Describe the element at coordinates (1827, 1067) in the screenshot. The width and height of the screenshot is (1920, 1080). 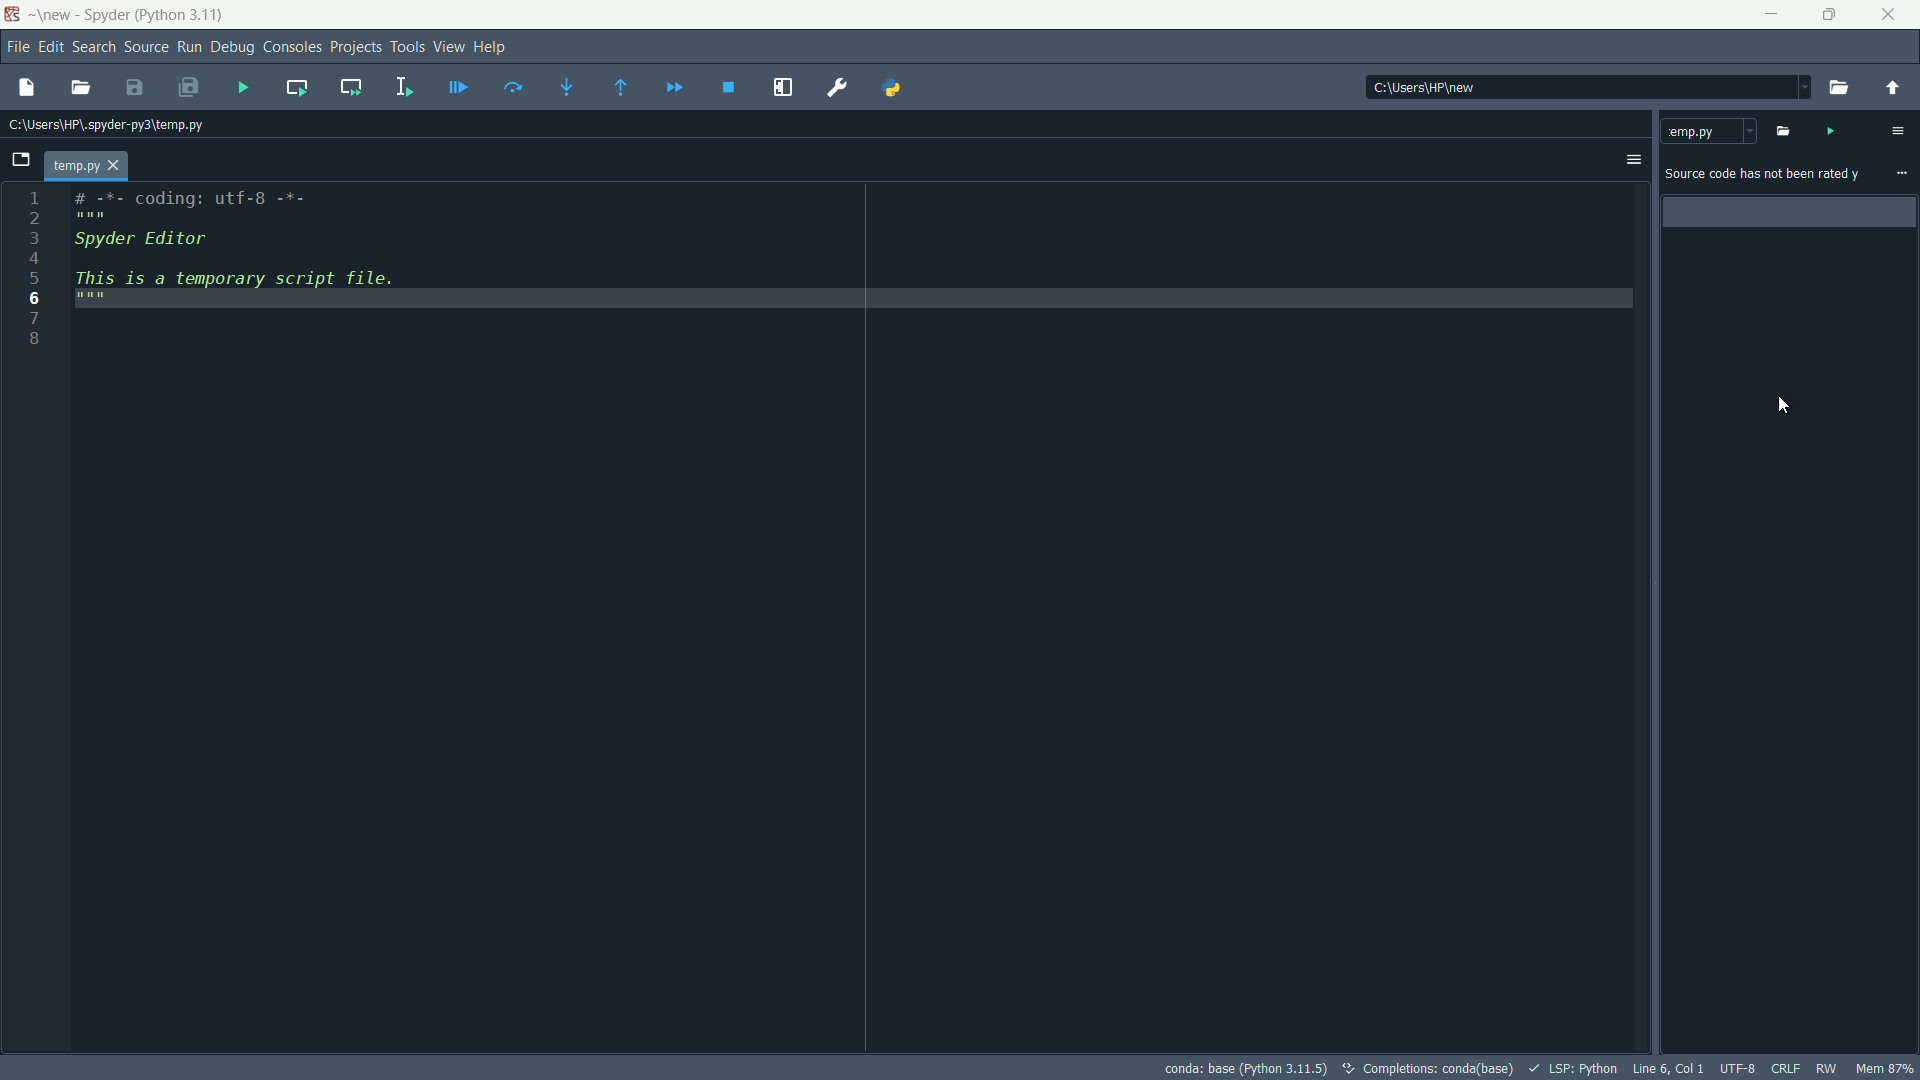
I see `rw` at that location.